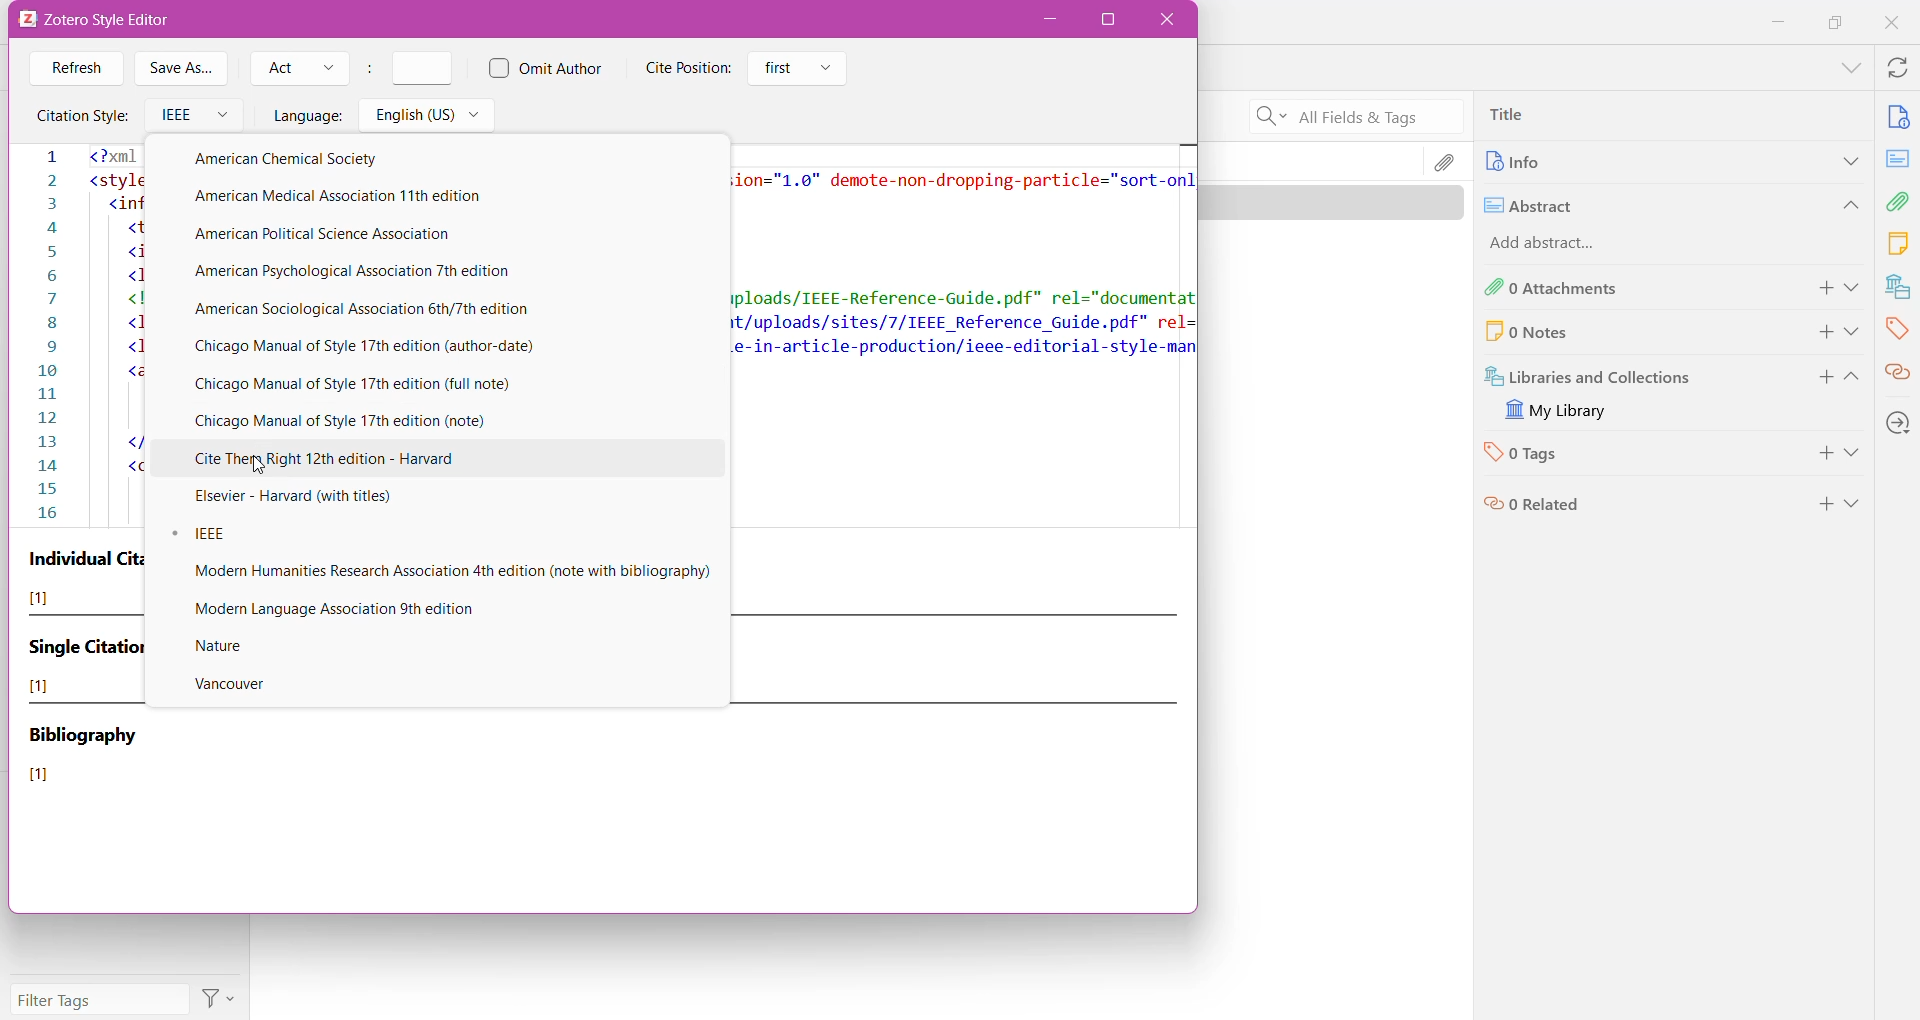 This screenshot has height=1020, width=1920. I want to click on IEEE, so click(294, 537).